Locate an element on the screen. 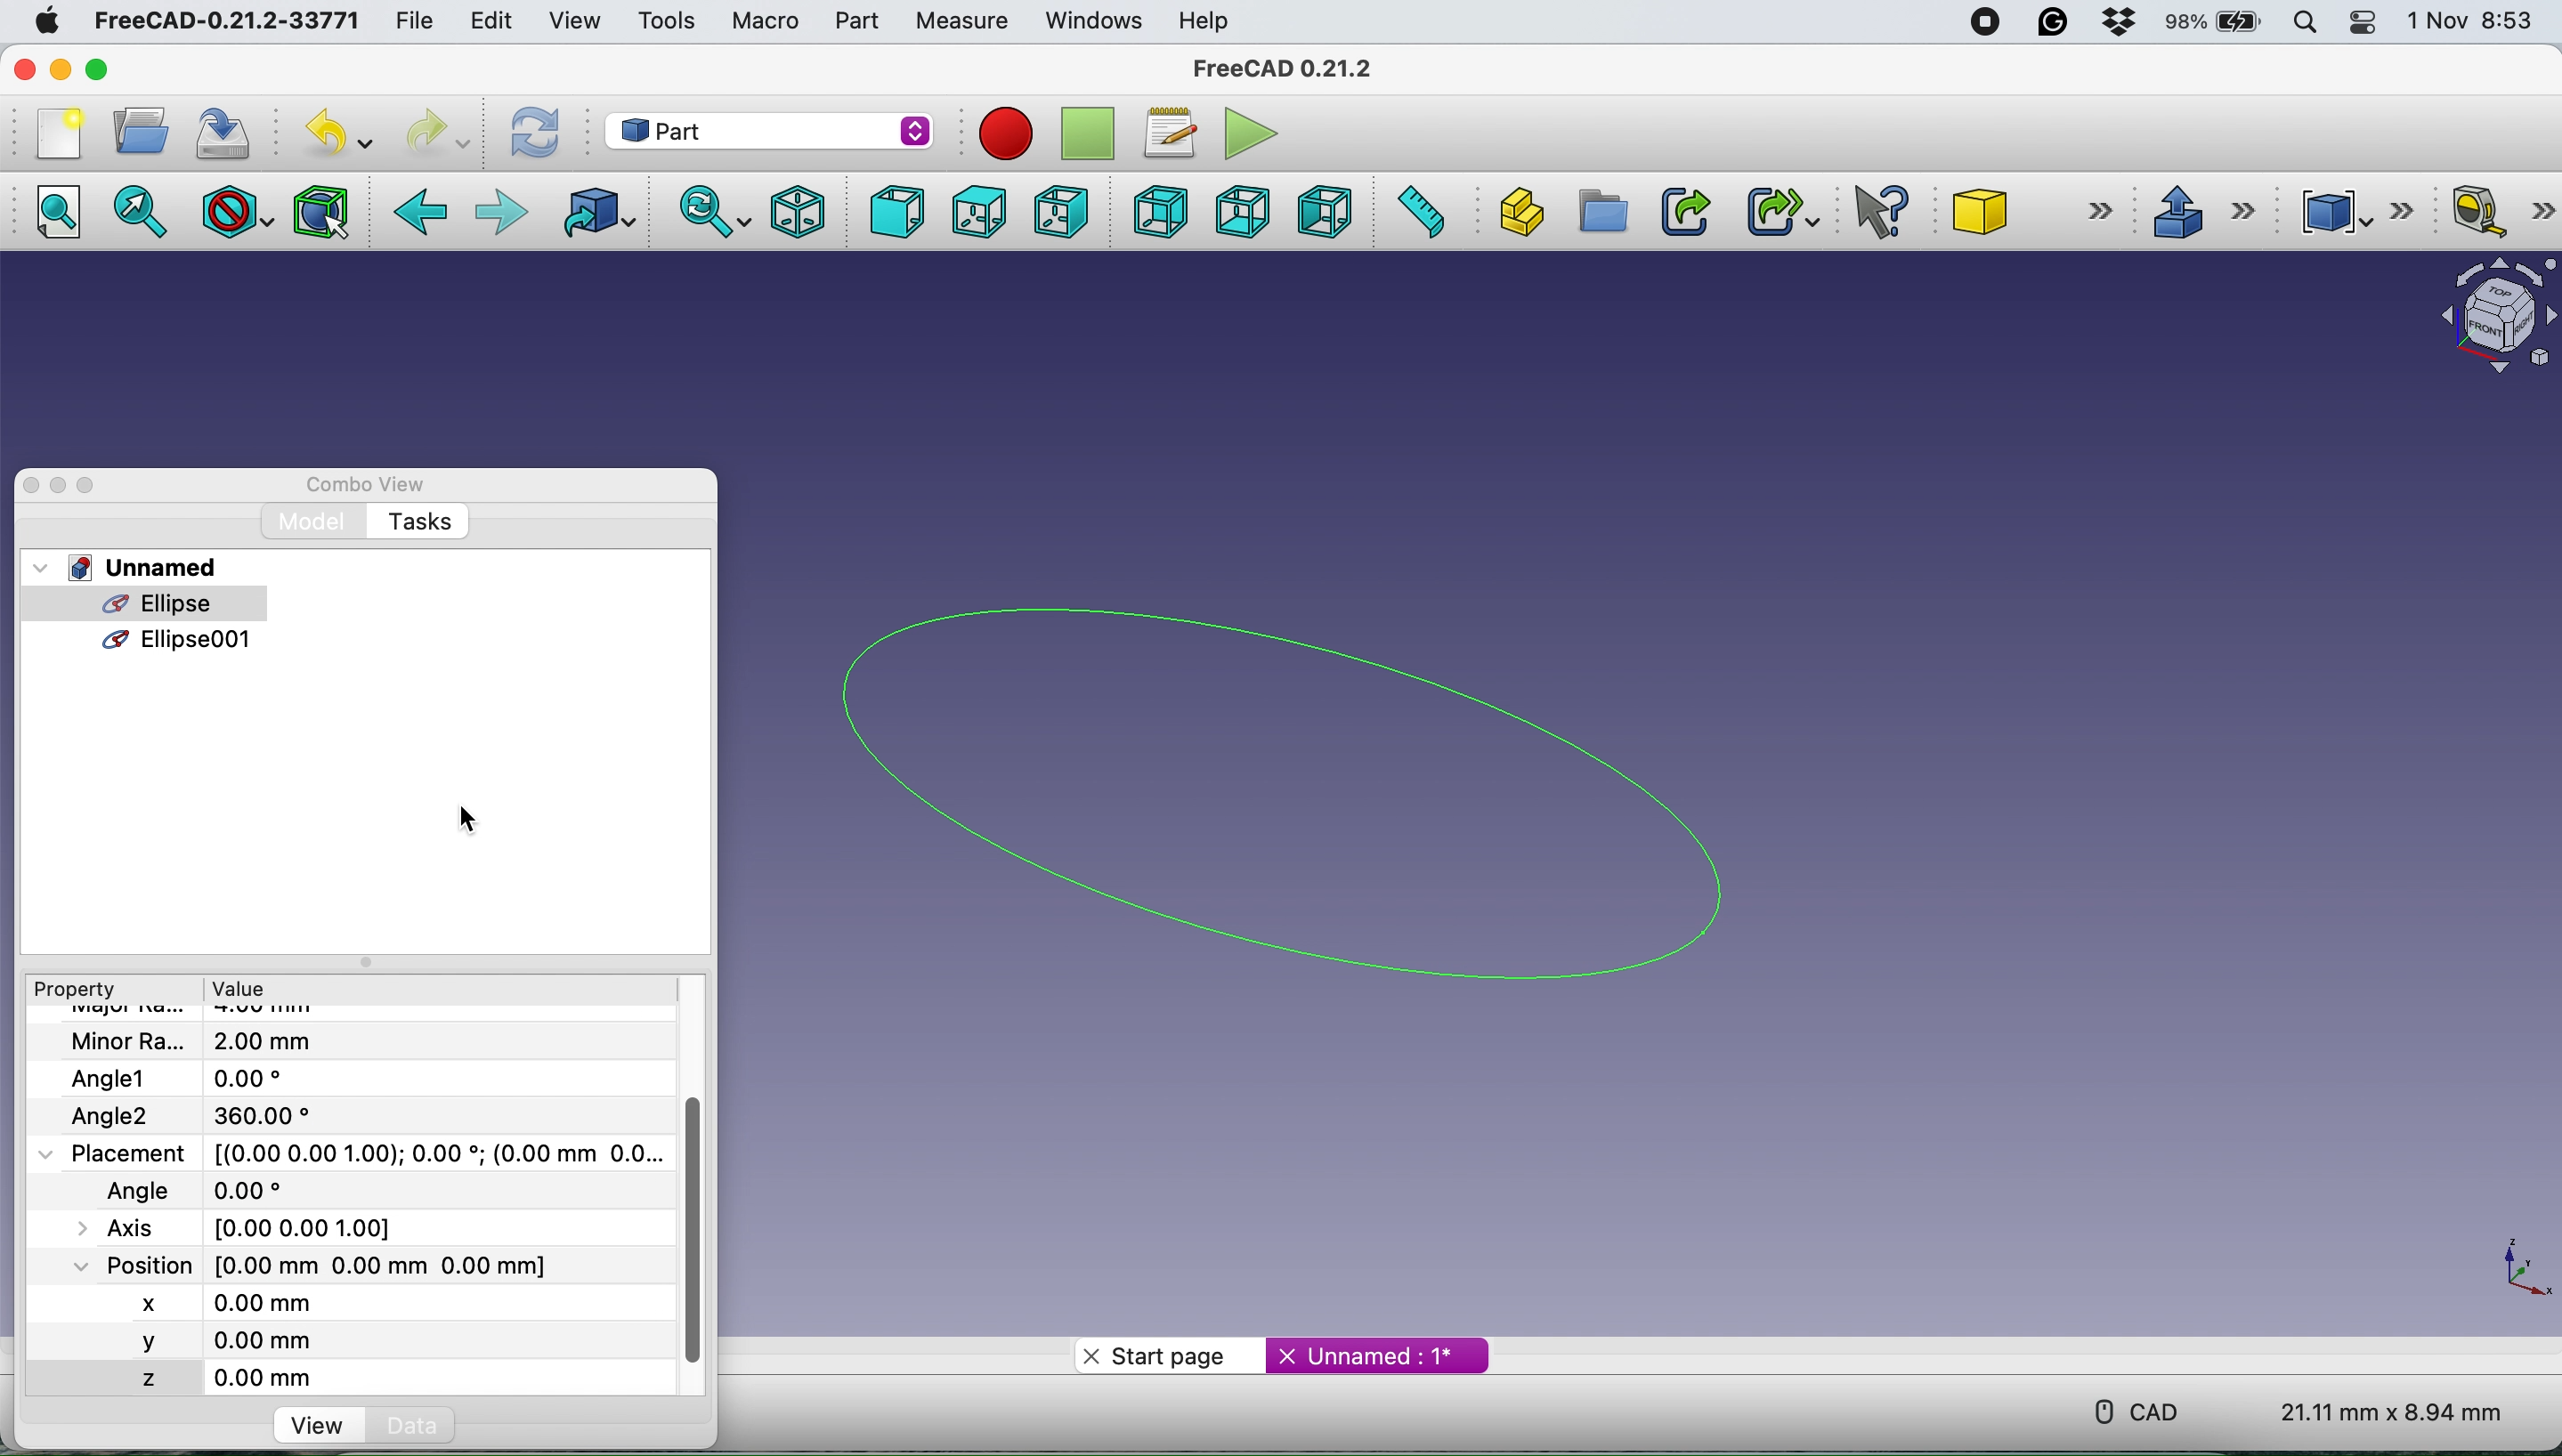 The image size is (2562, 1456). dimension is located at coordinates (2396, 1412).